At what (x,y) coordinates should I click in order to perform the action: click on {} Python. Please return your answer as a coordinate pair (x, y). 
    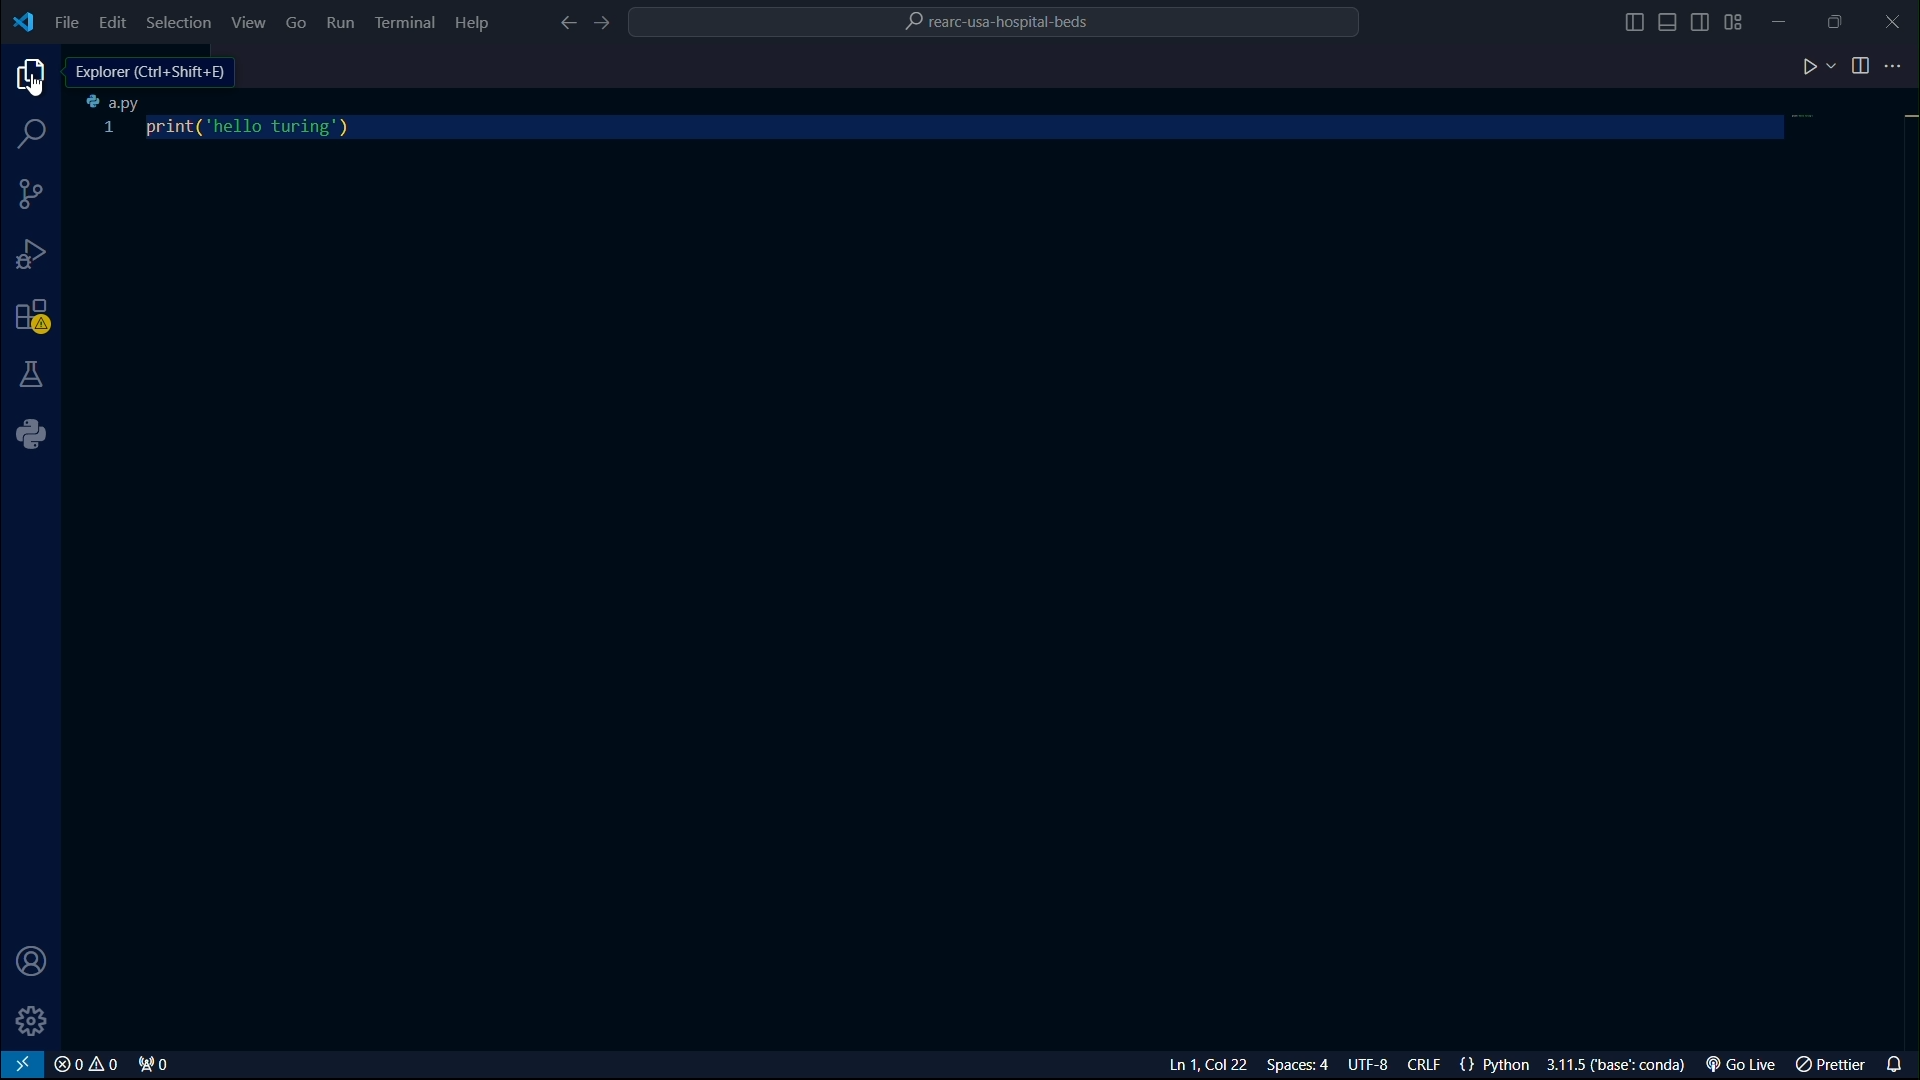
    Looking at the image, I should click on (1496, 1065).